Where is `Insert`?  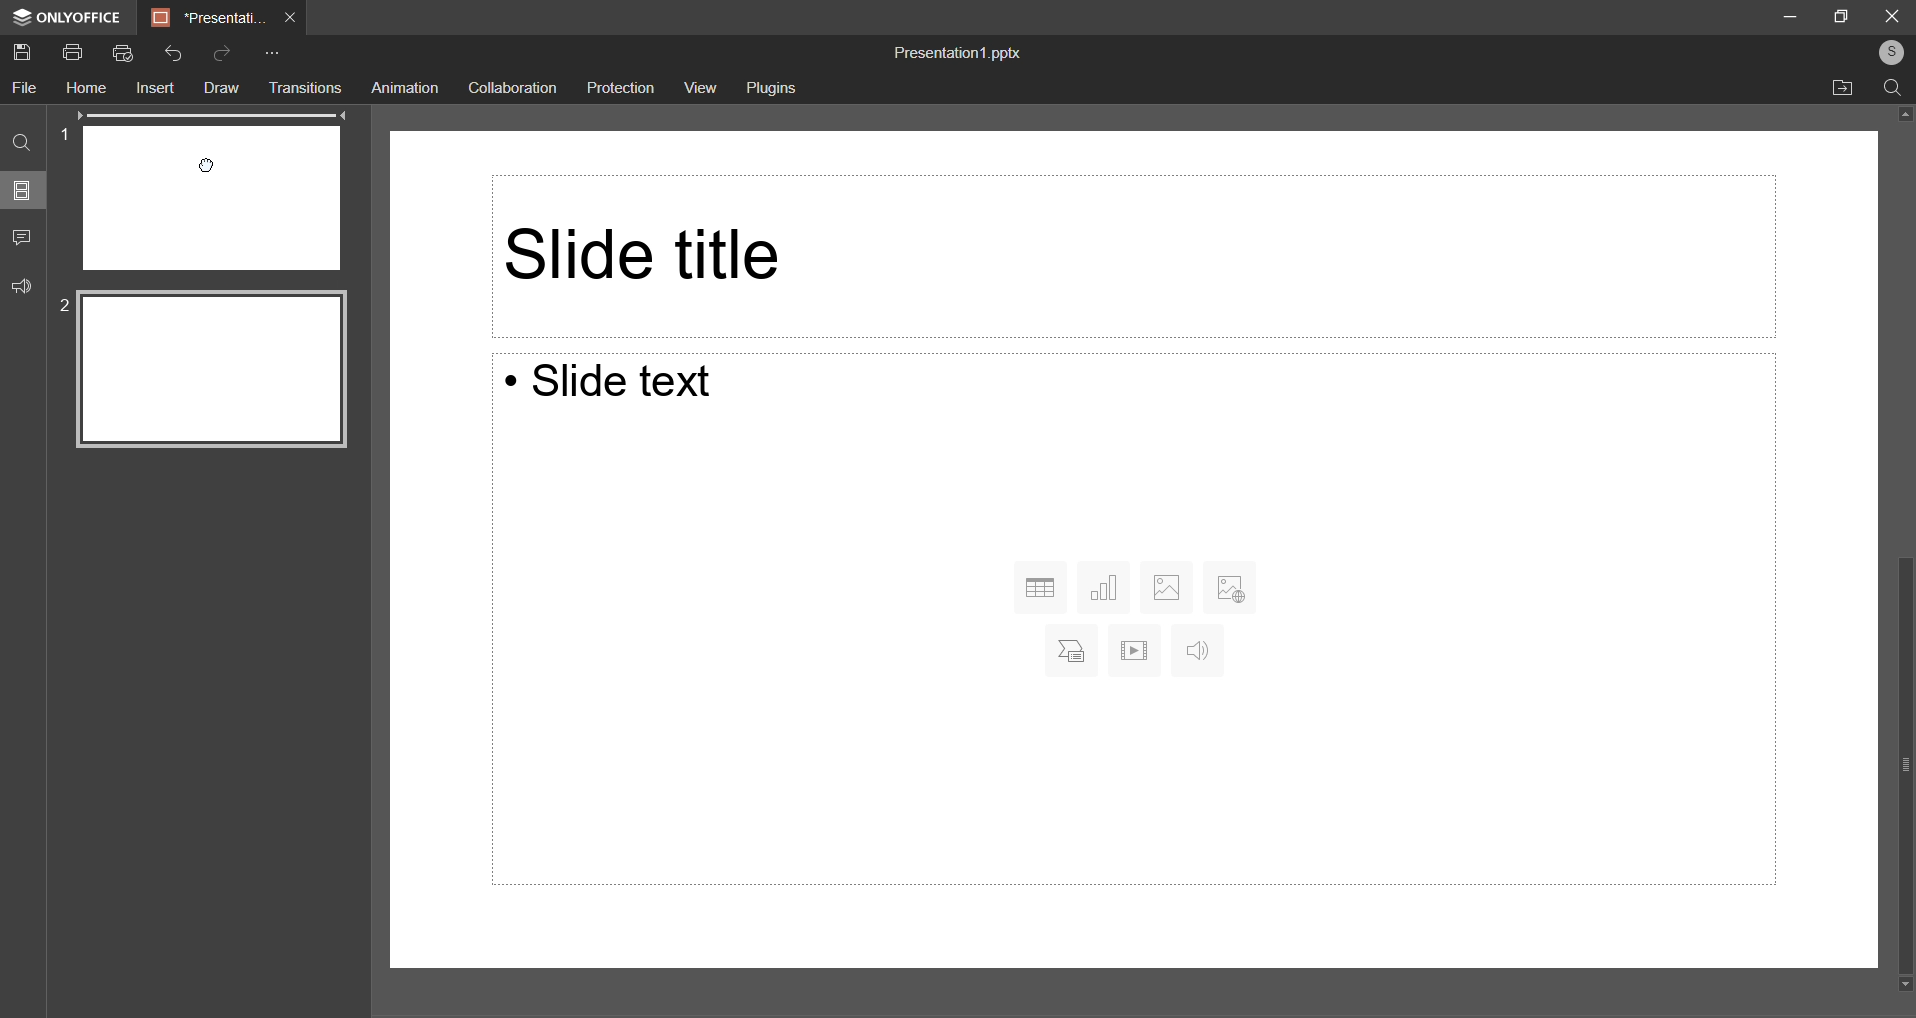 Insert is located at coordinates (154, 90).